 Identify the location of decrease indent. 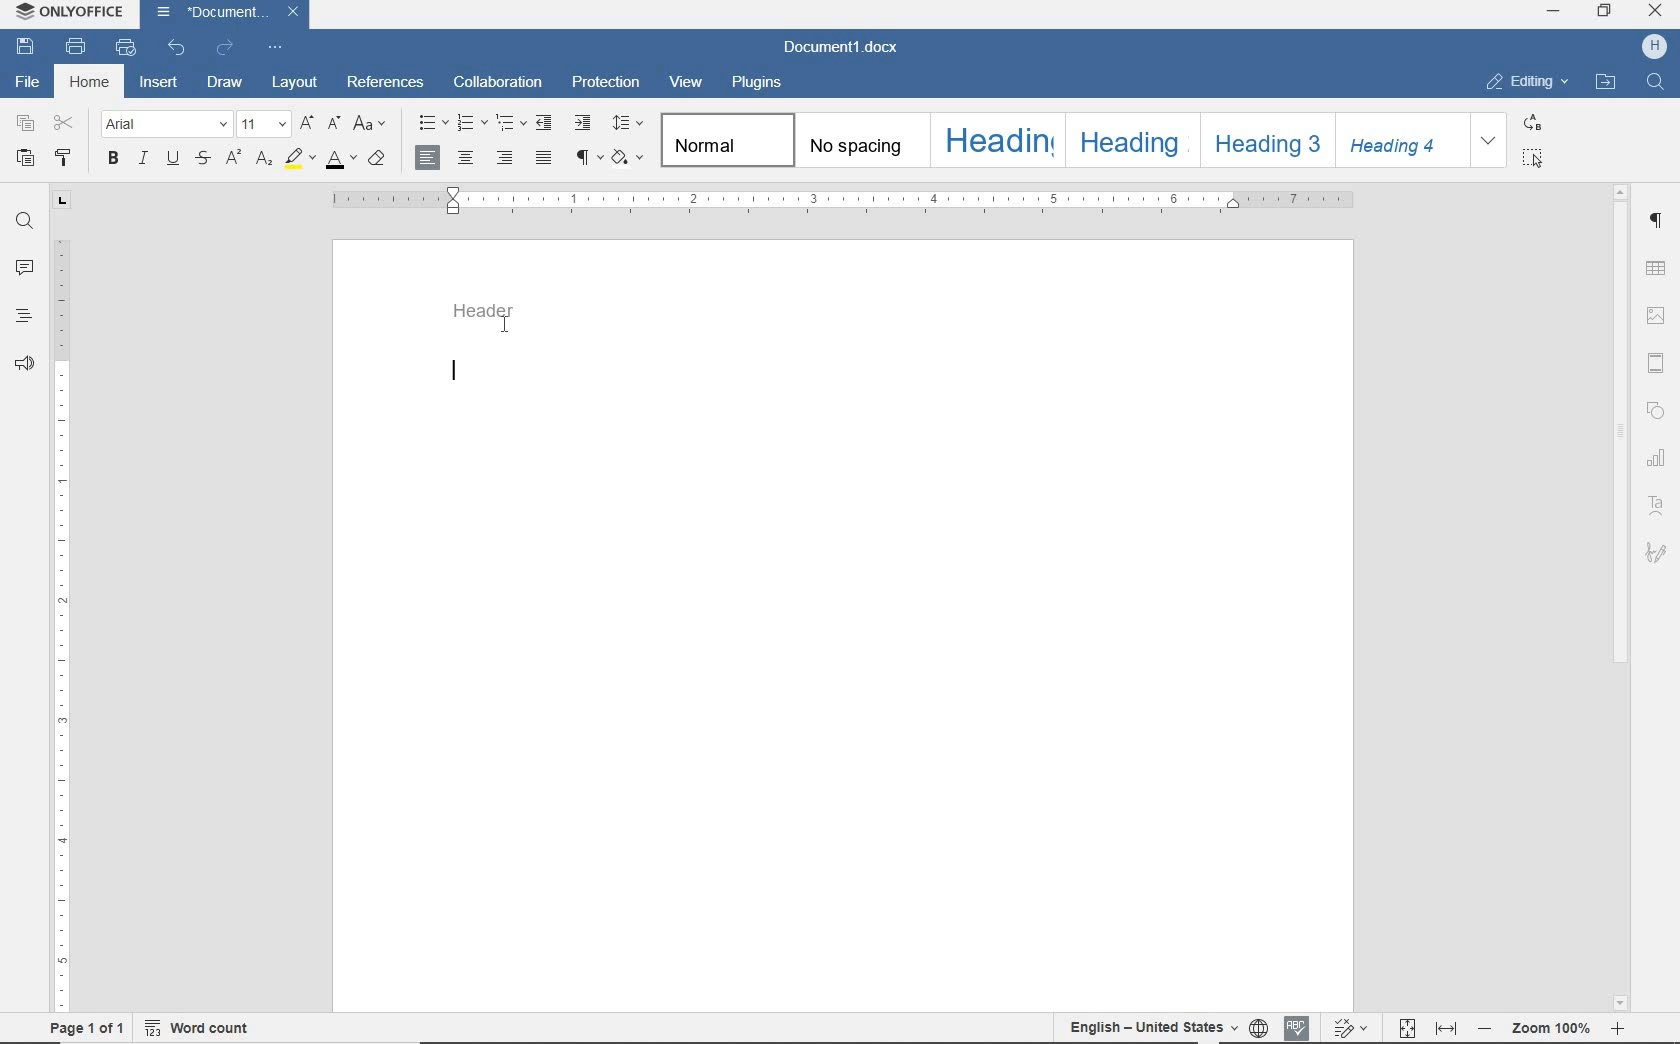
(546, 122).